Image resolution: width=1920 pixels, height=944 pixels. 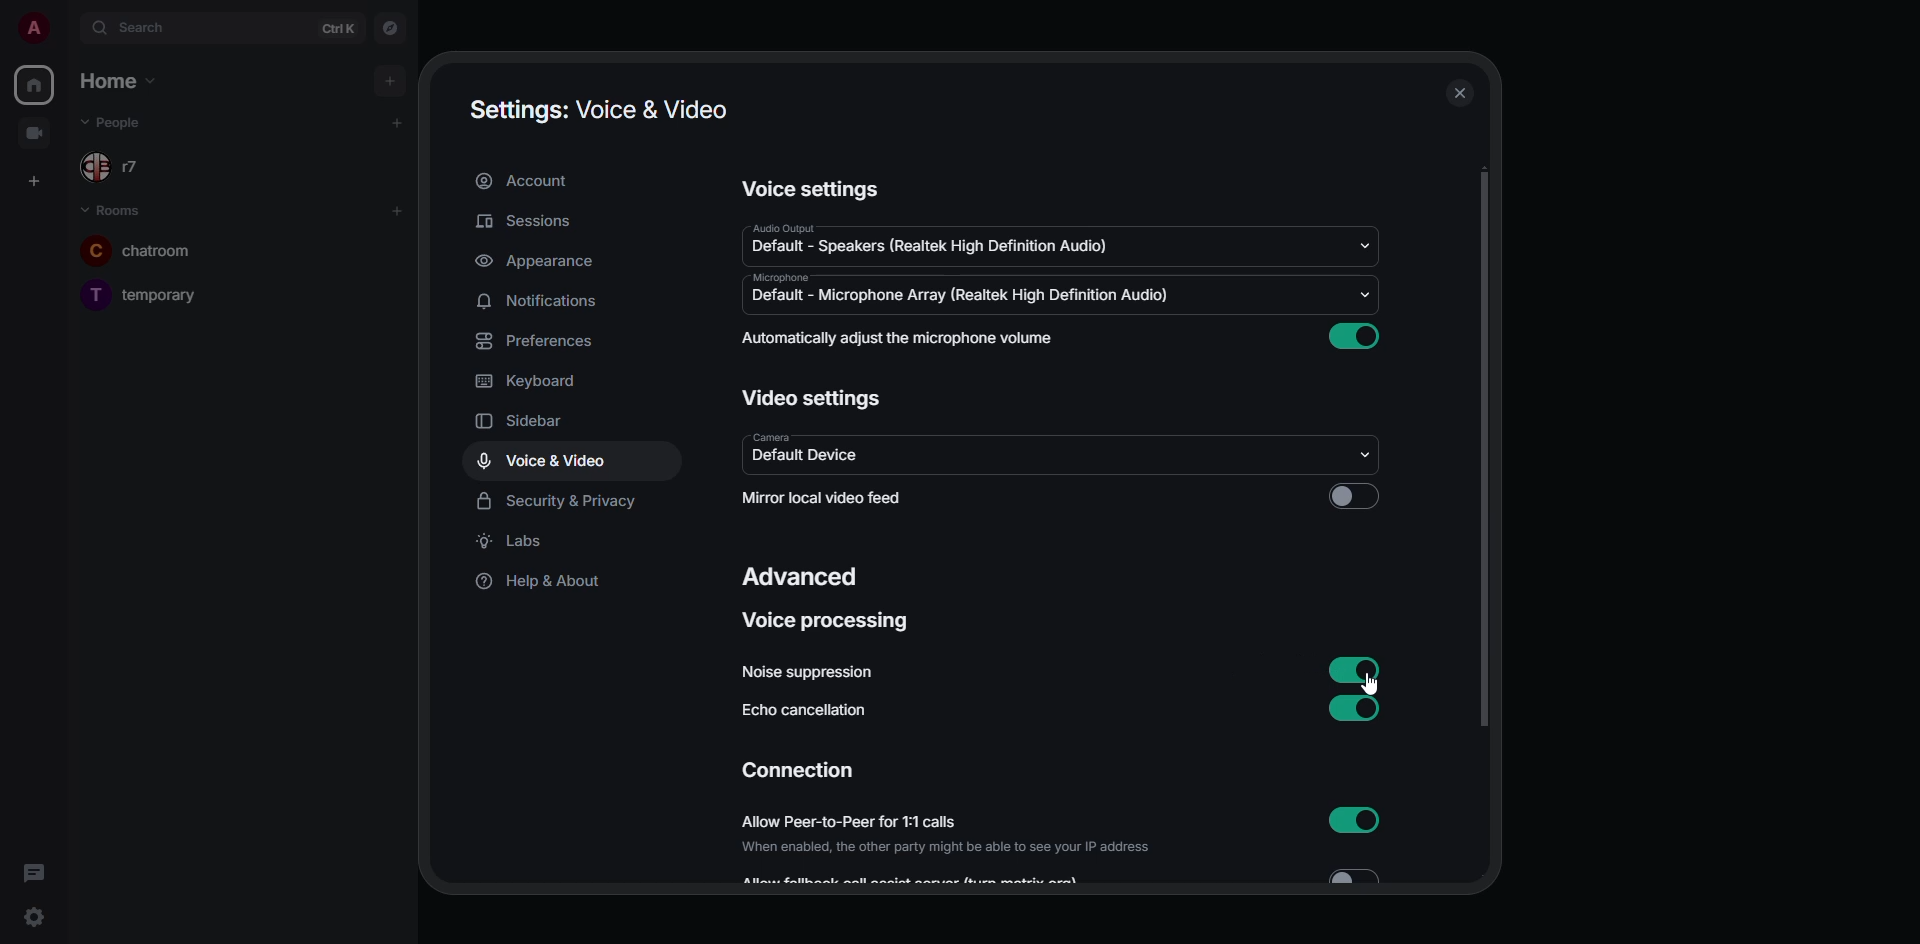 I want to click on settings voice & video, so click(x=600, y=111).